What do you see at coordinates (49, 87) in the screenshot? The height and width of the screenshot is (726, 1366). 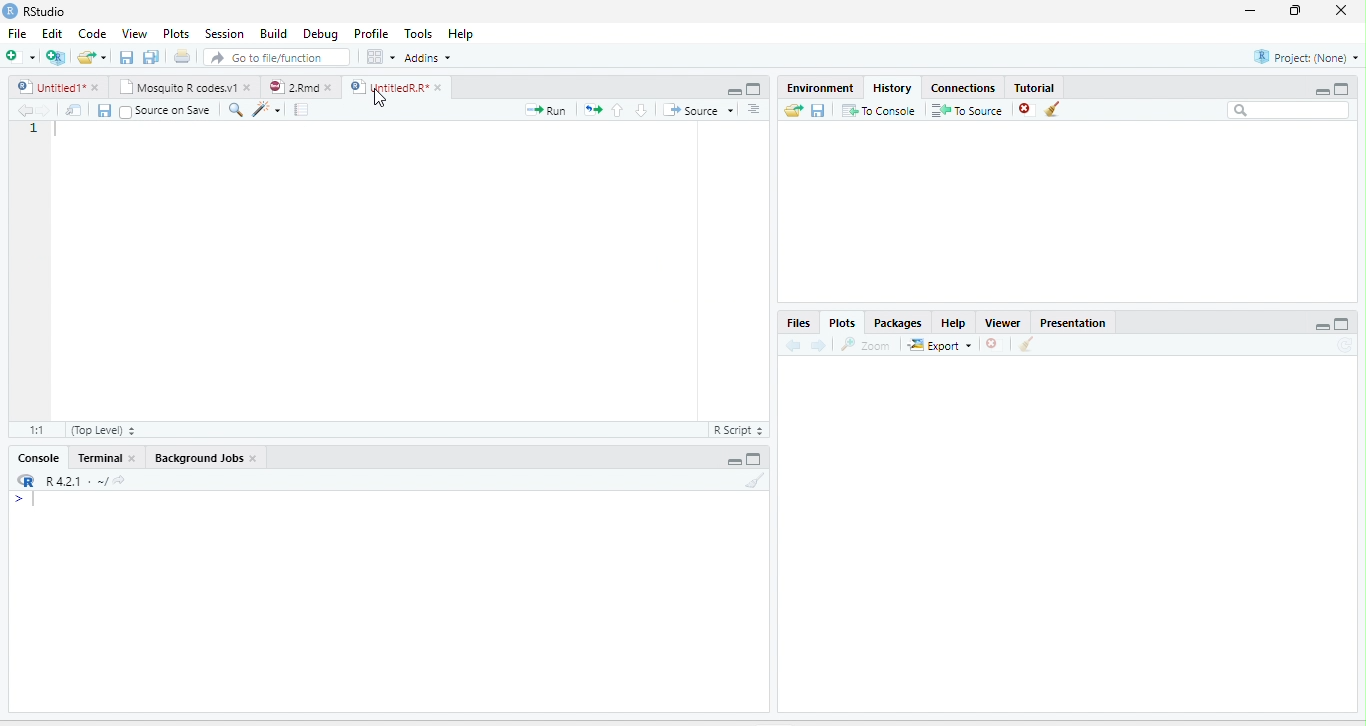 I see `Untitled1*` at bounding box center [49, 87].